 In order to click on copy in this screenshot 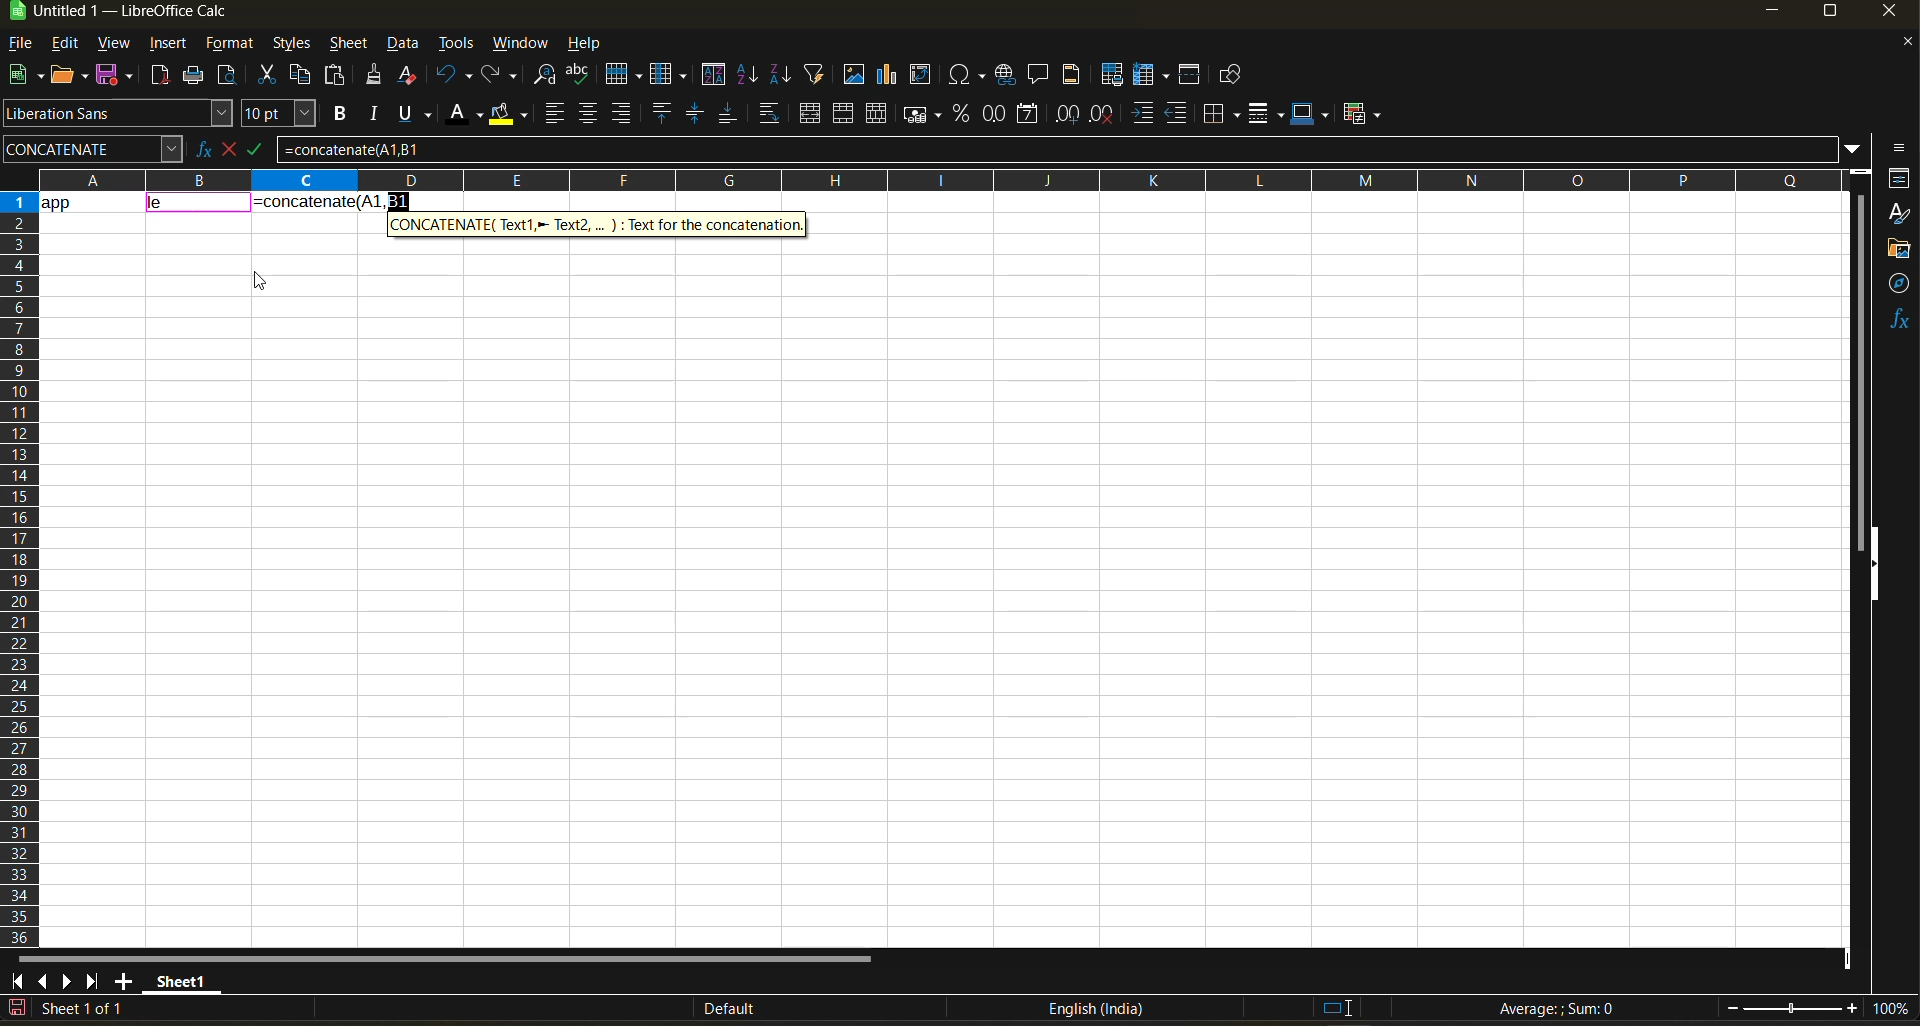, I will do `click(303, 75)`.